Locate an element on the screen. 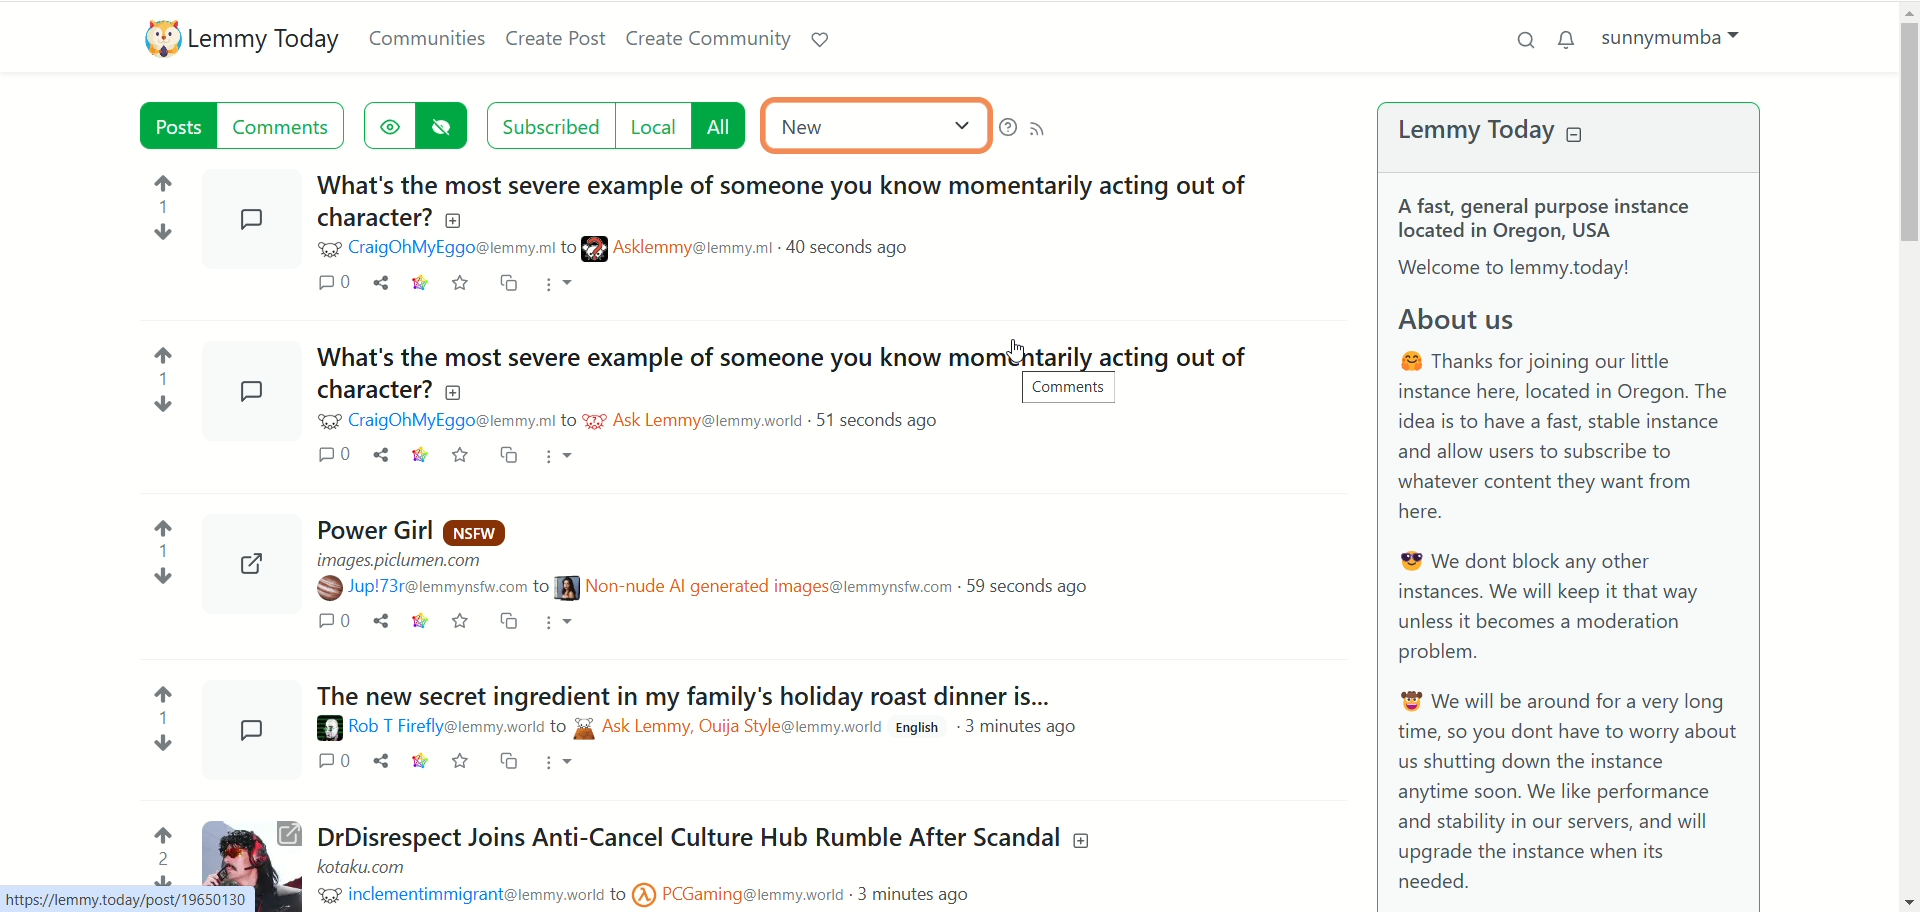 This screenshot has height=912, width=1920. posts is located at coordinates (167, 126).